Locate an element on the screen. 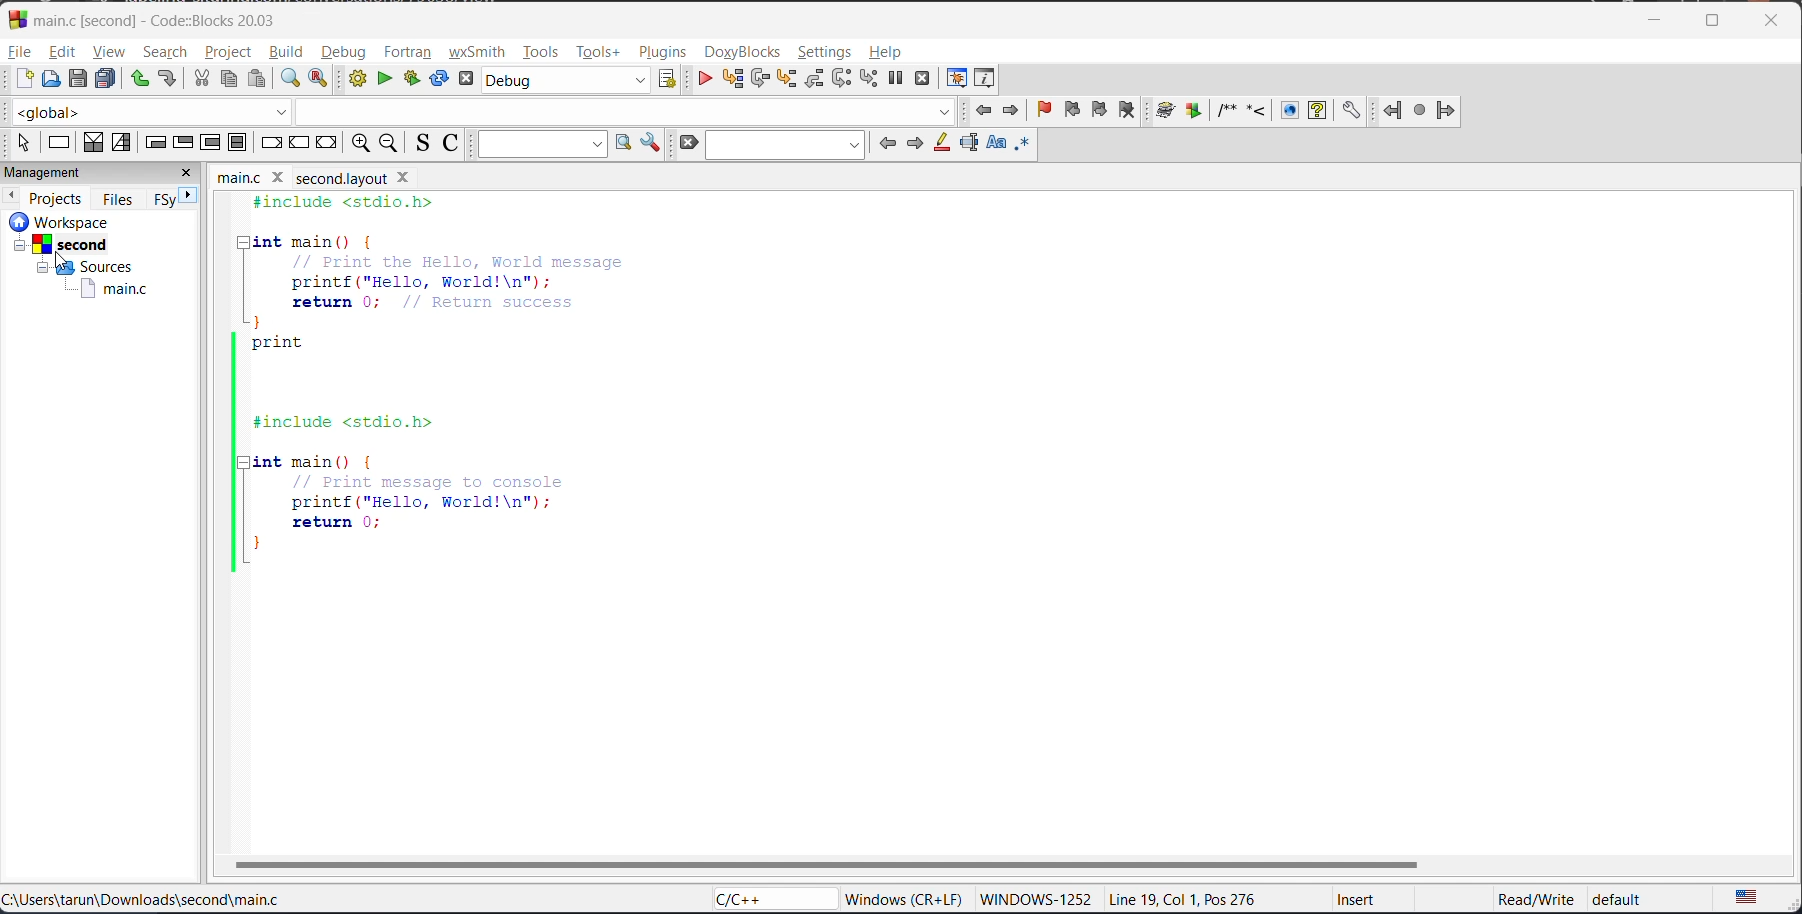  copy is located at coordinates (227, 78).